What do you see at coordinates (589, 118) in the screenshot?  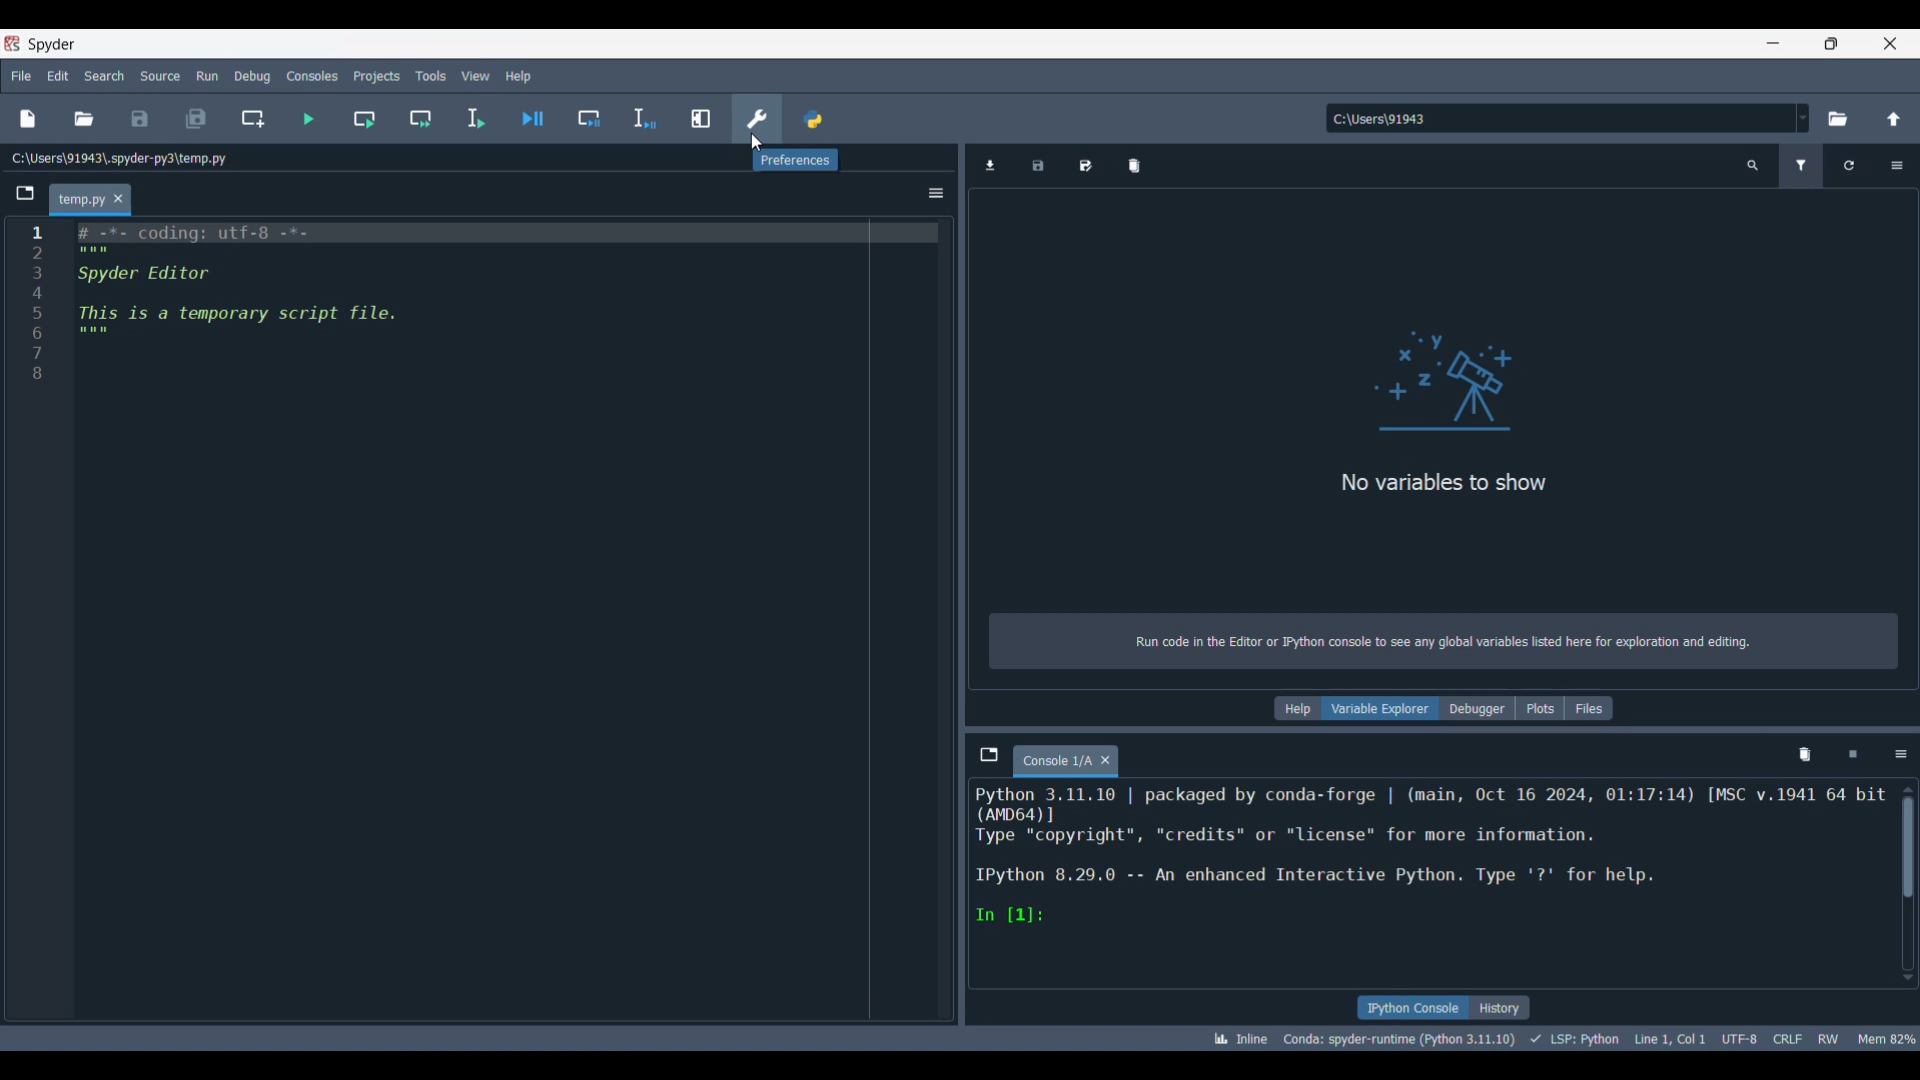 I see `Debug cell` at bounding box center [589, 118].